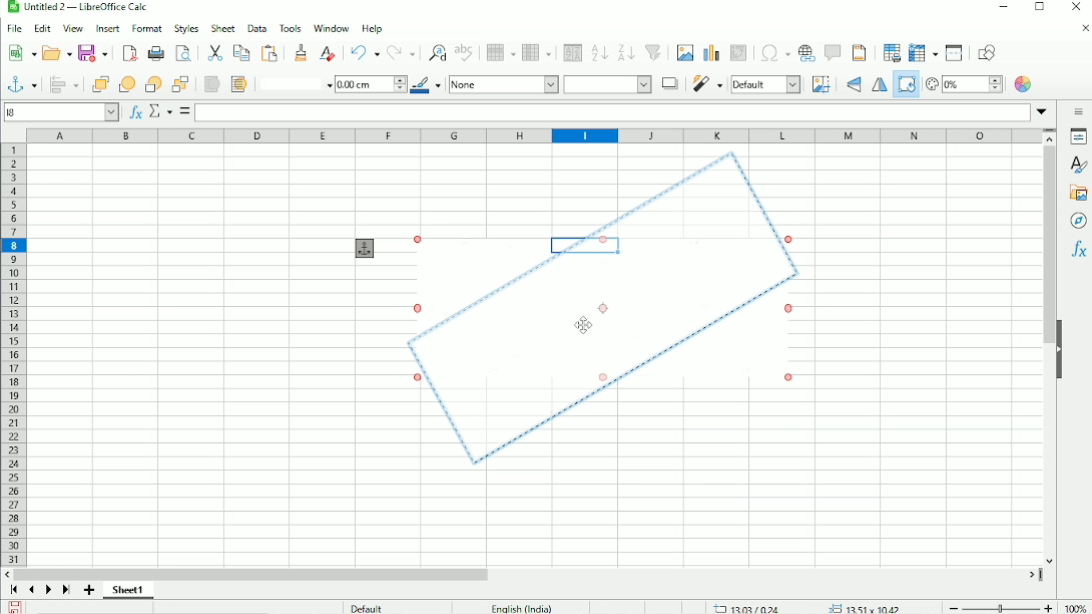 This screenshot has height=614, width=1092. I want to click on Edit, so click(42, 29).